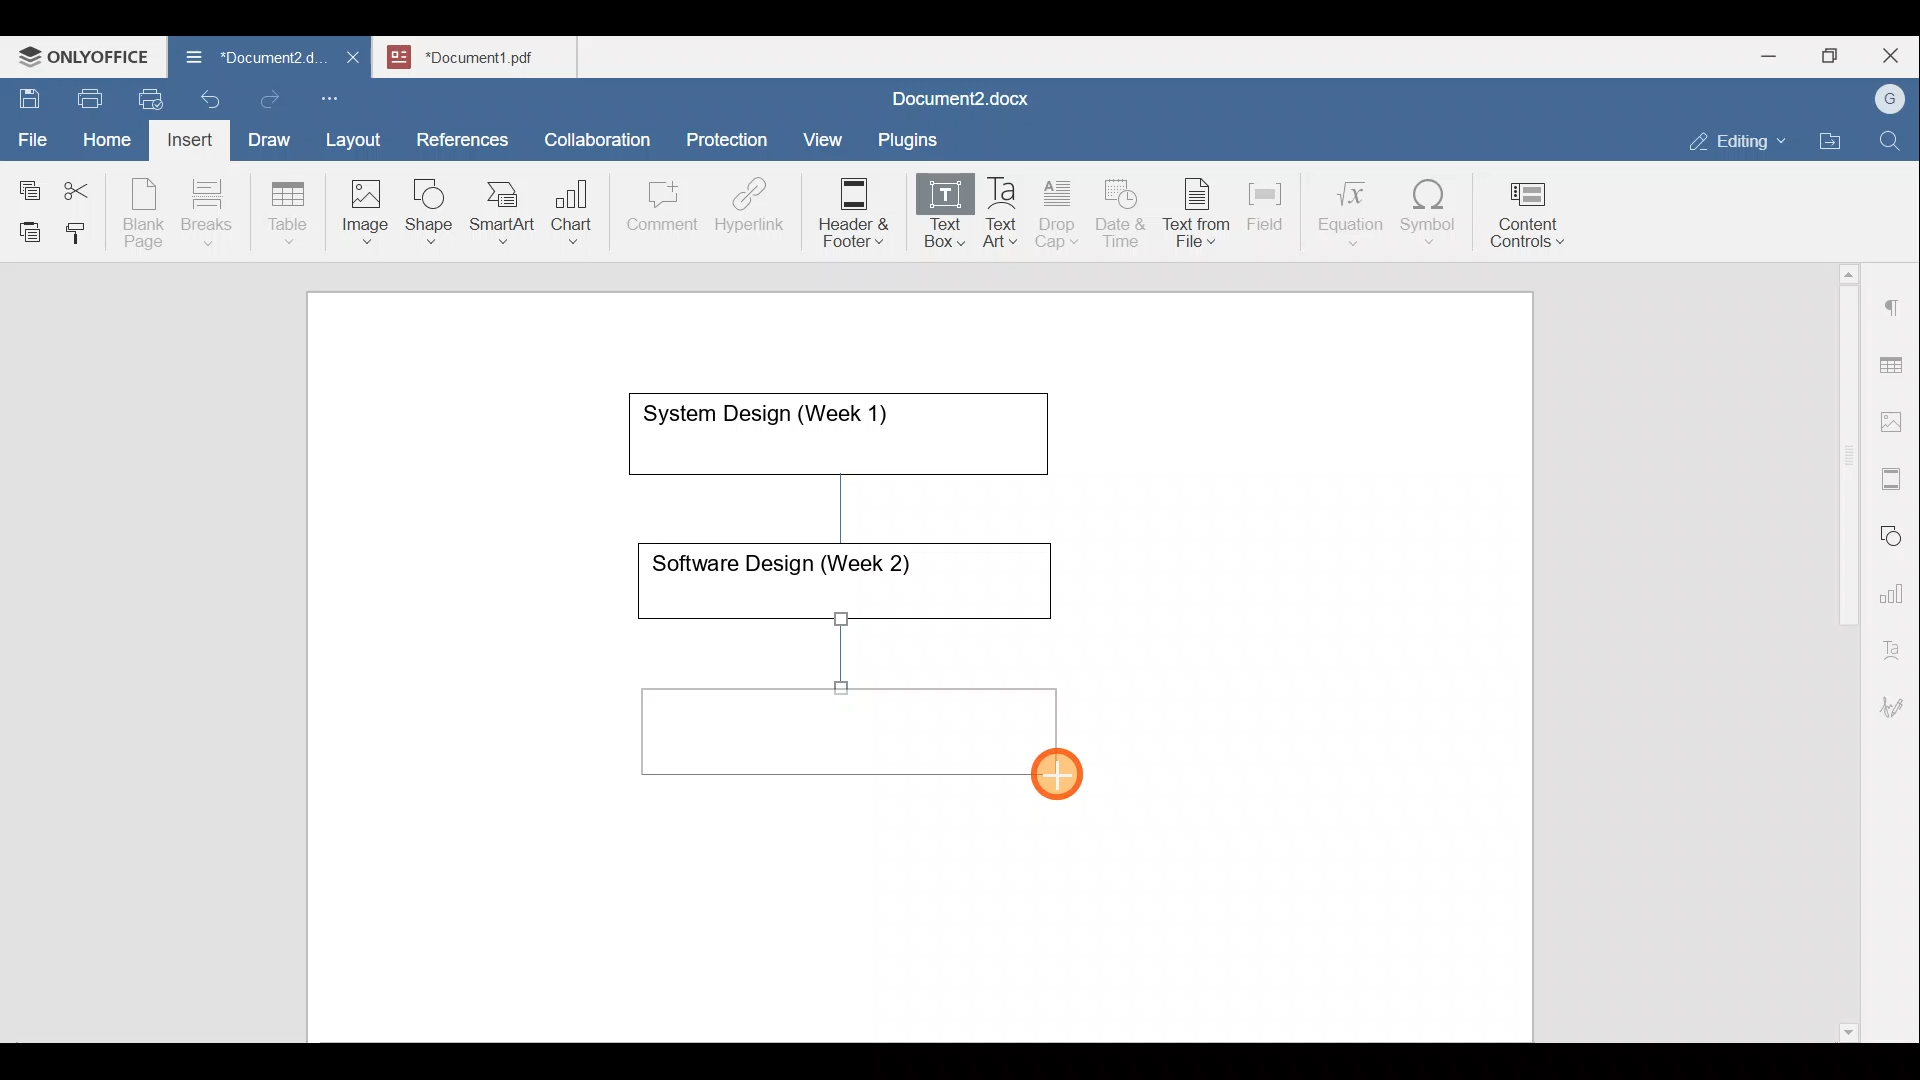 Image resolution: width=1920 pixels, height=1080 pixels. Describe the element at coordinates (824, 133) in the screenshot. I see `View` at that location.